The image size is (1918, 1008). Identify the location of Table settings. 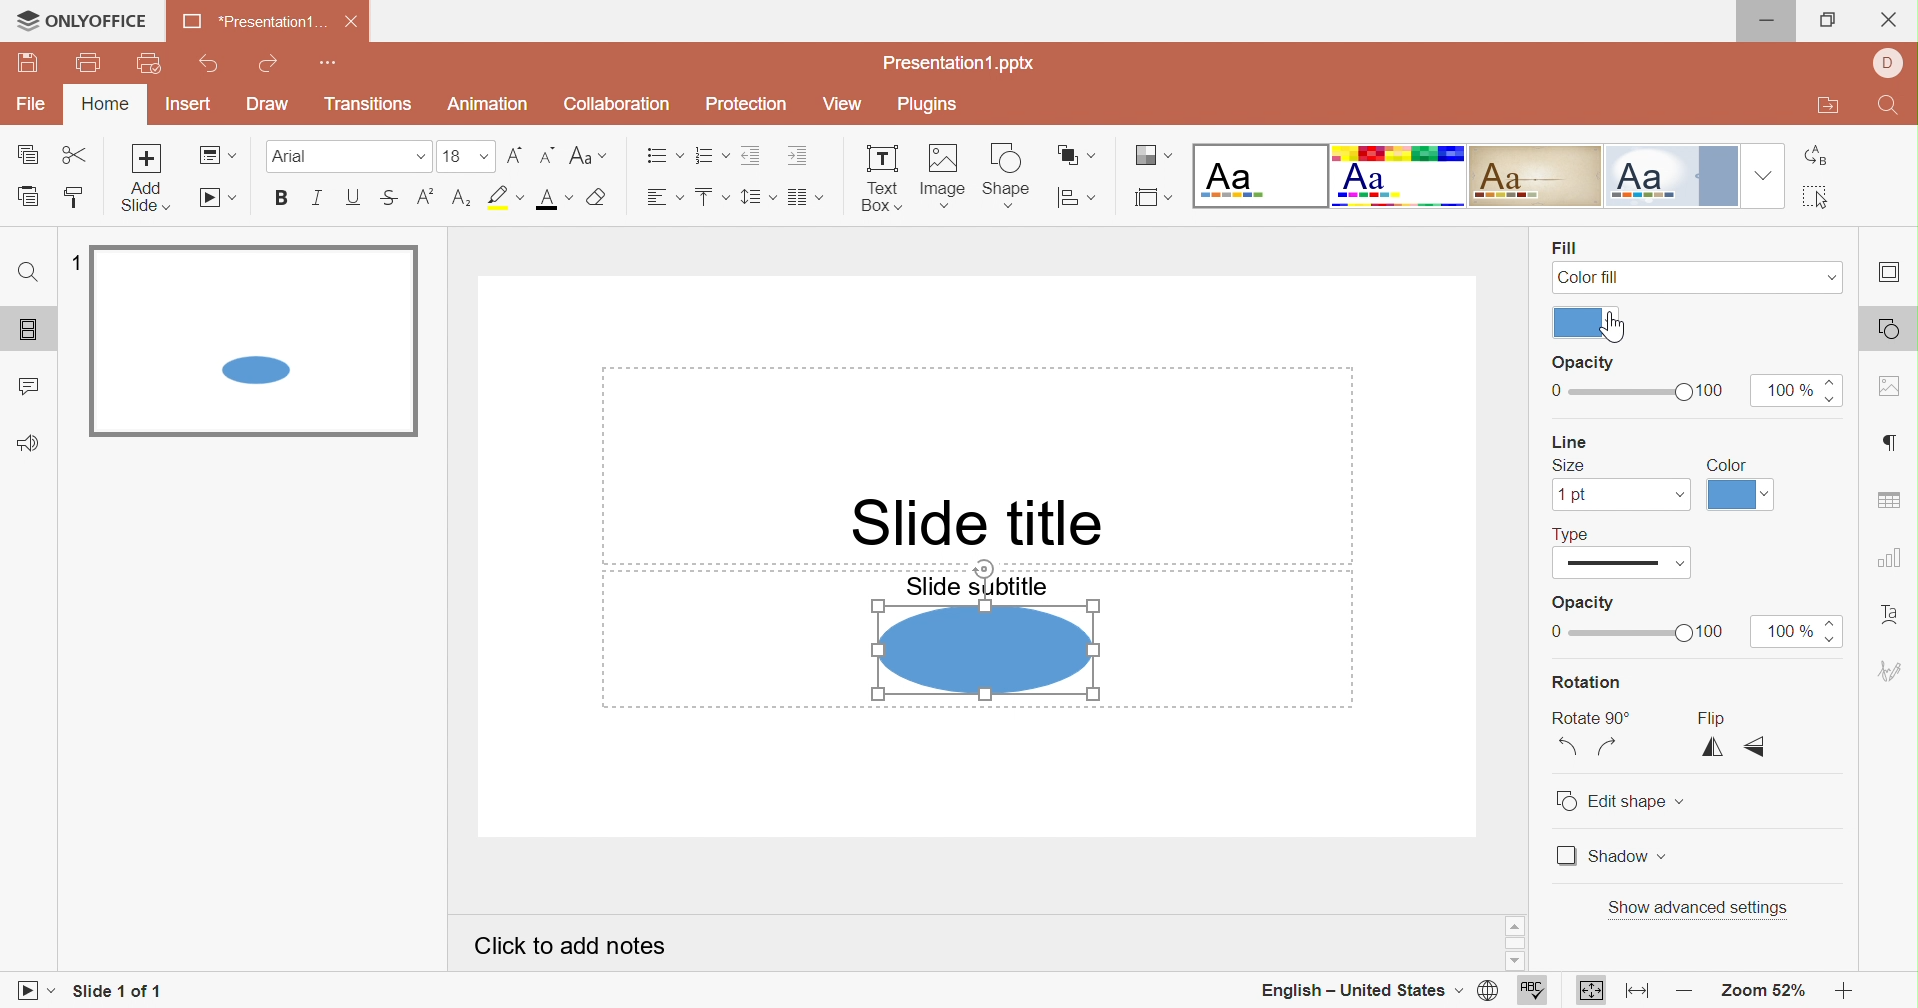
(1892, 502).